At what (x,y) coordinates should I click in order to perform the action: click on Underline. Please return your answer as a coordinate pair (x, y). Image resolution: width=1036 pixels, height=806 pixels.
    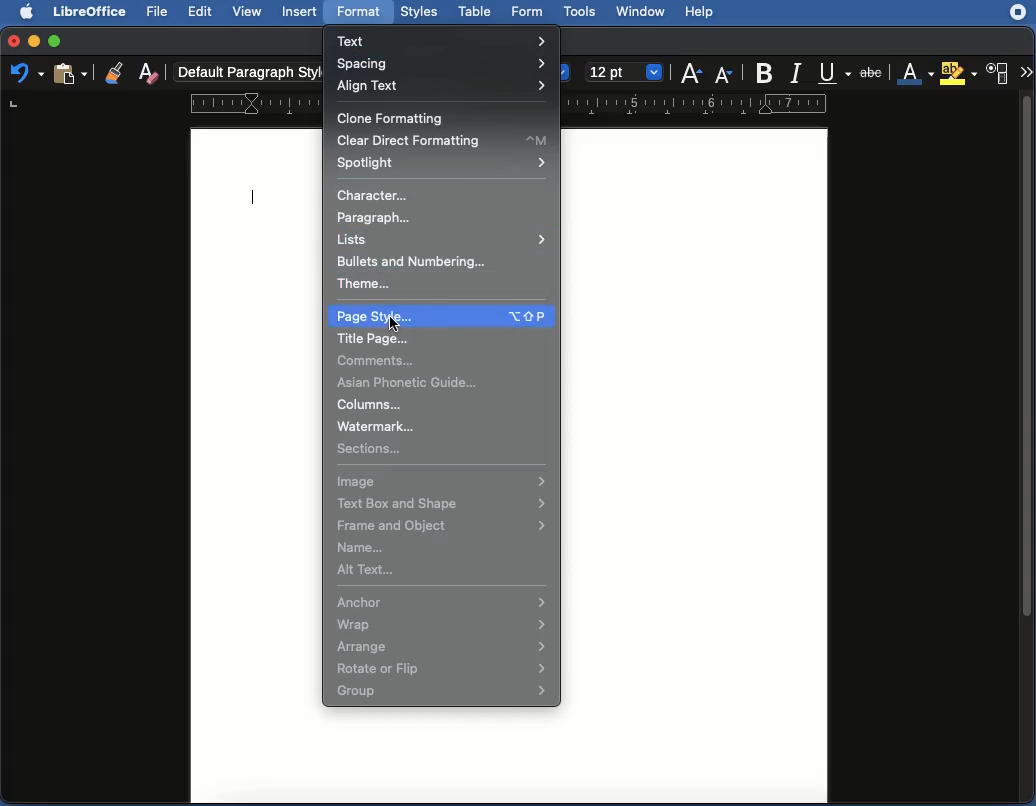
    Looking at the image, I should click on (831, 72).